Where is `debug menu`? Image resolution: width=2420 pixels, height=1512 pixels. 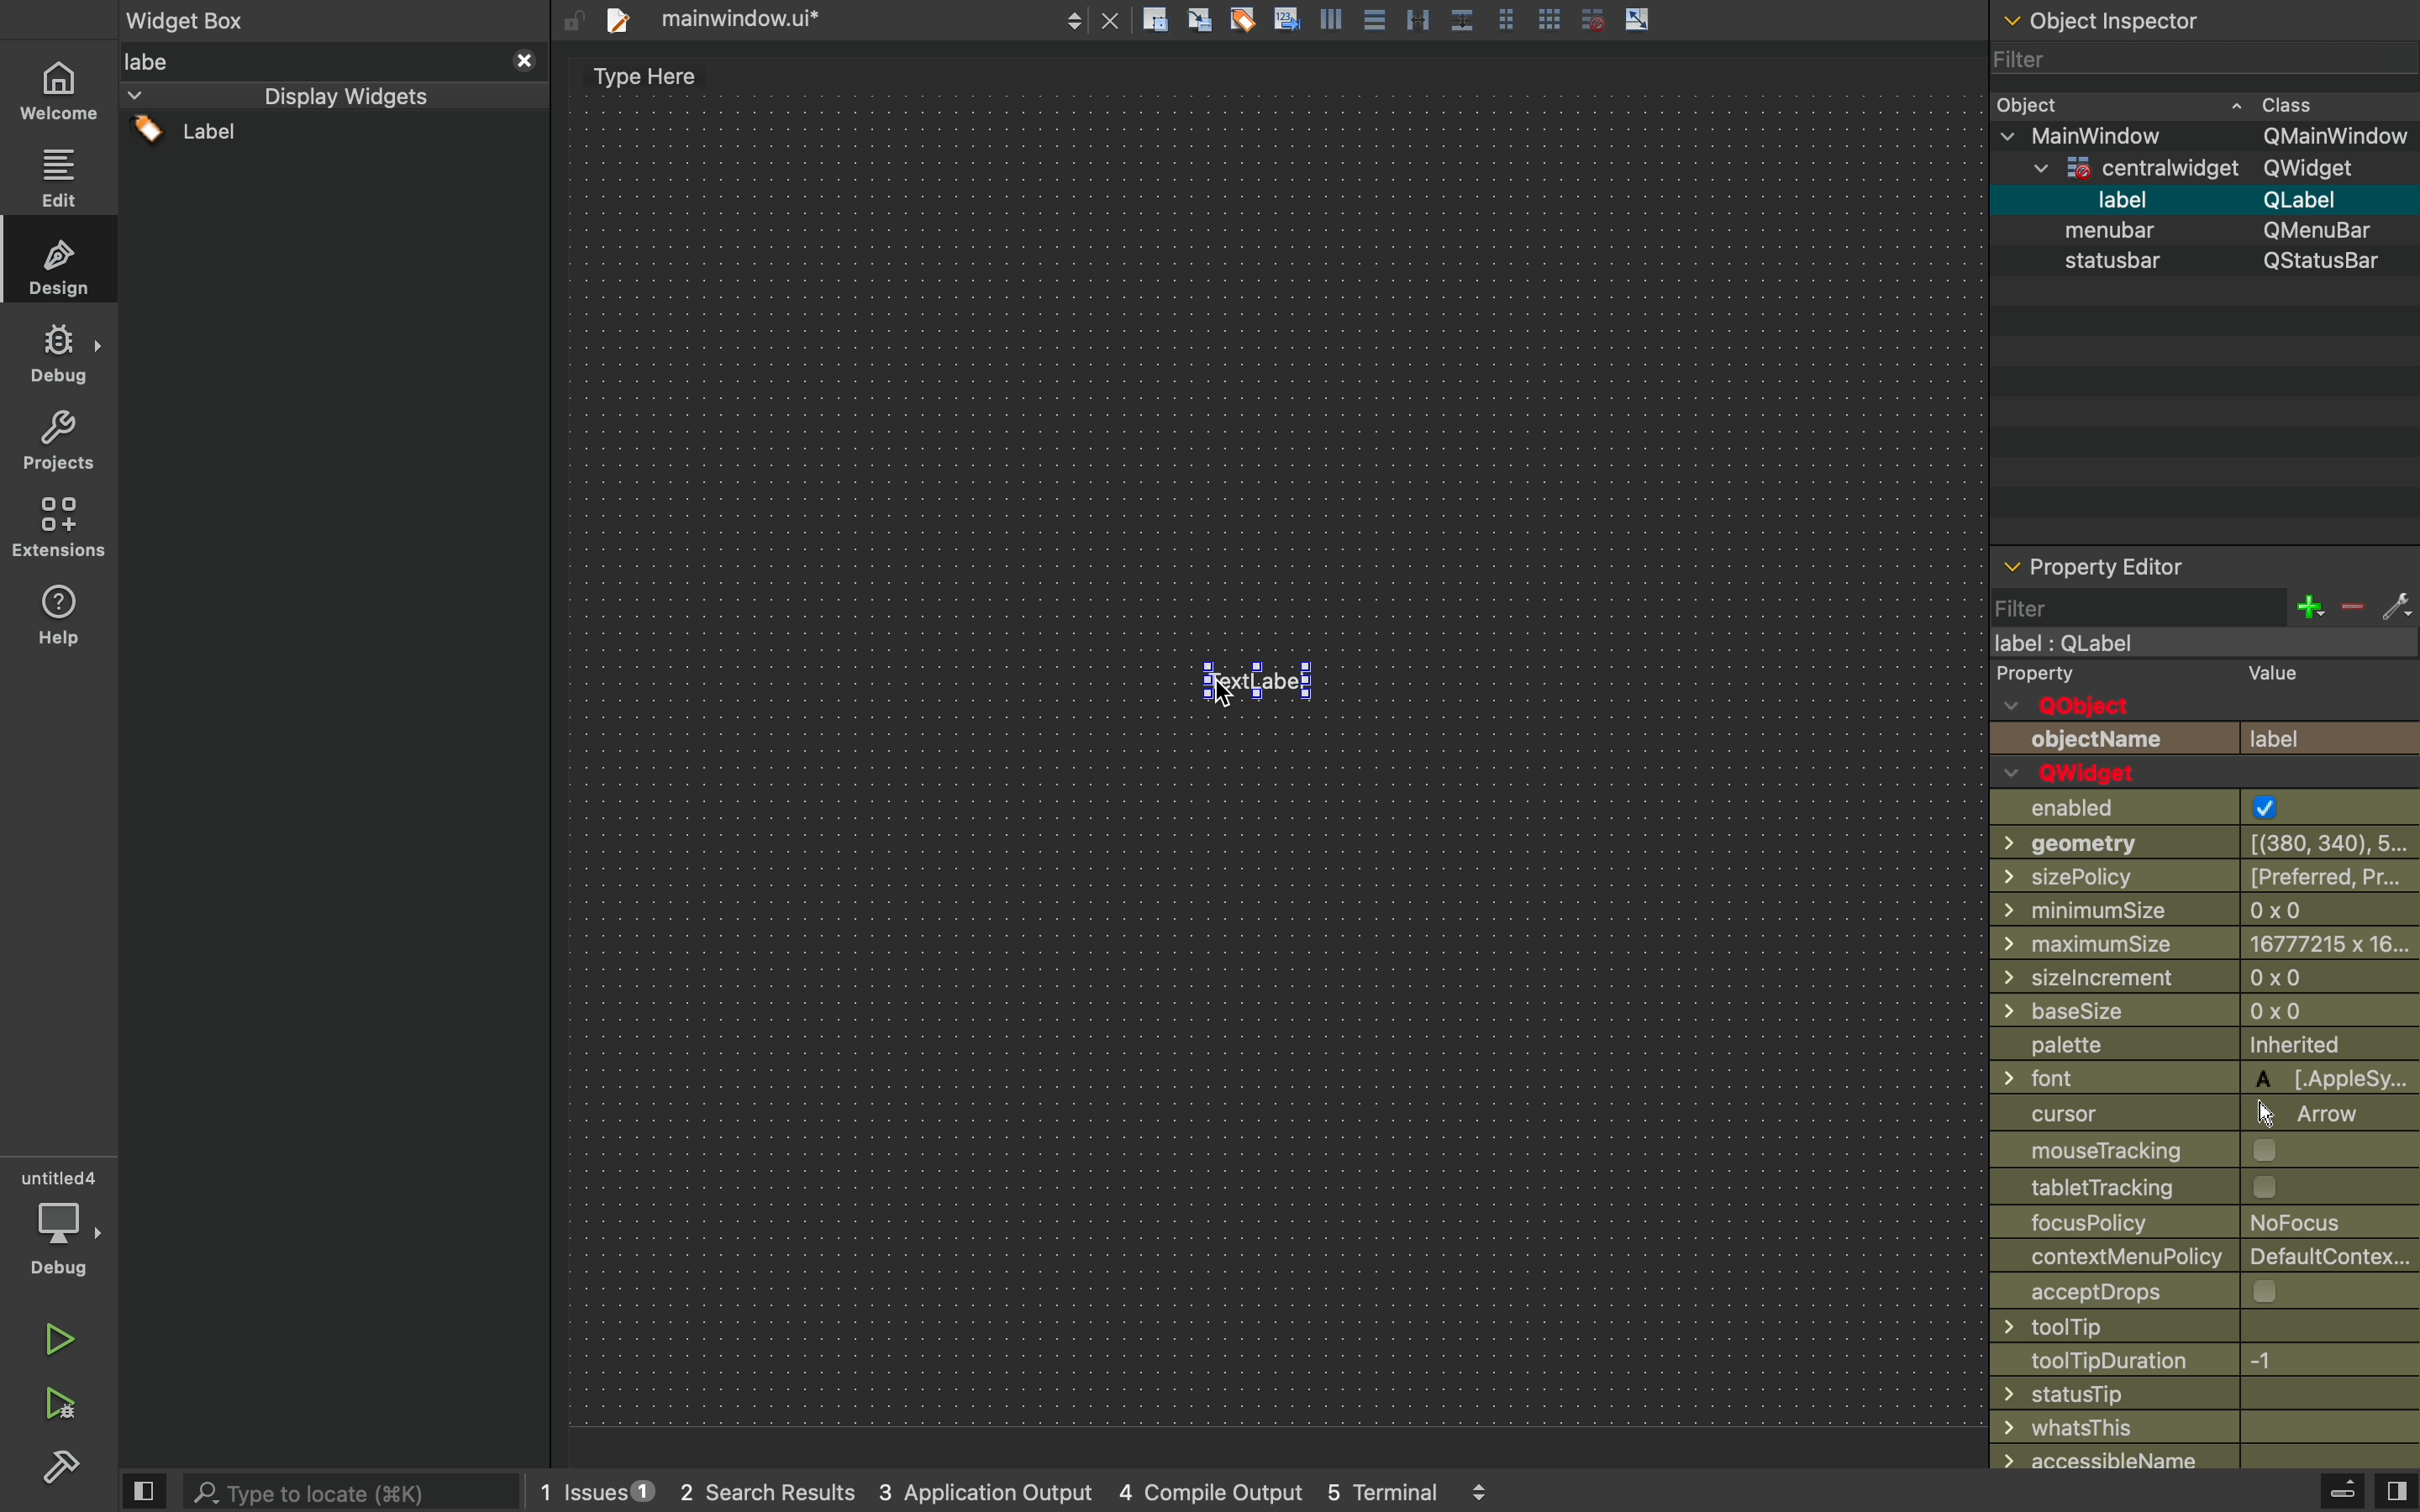 debug menu is located at coordinates (2319, 1492).